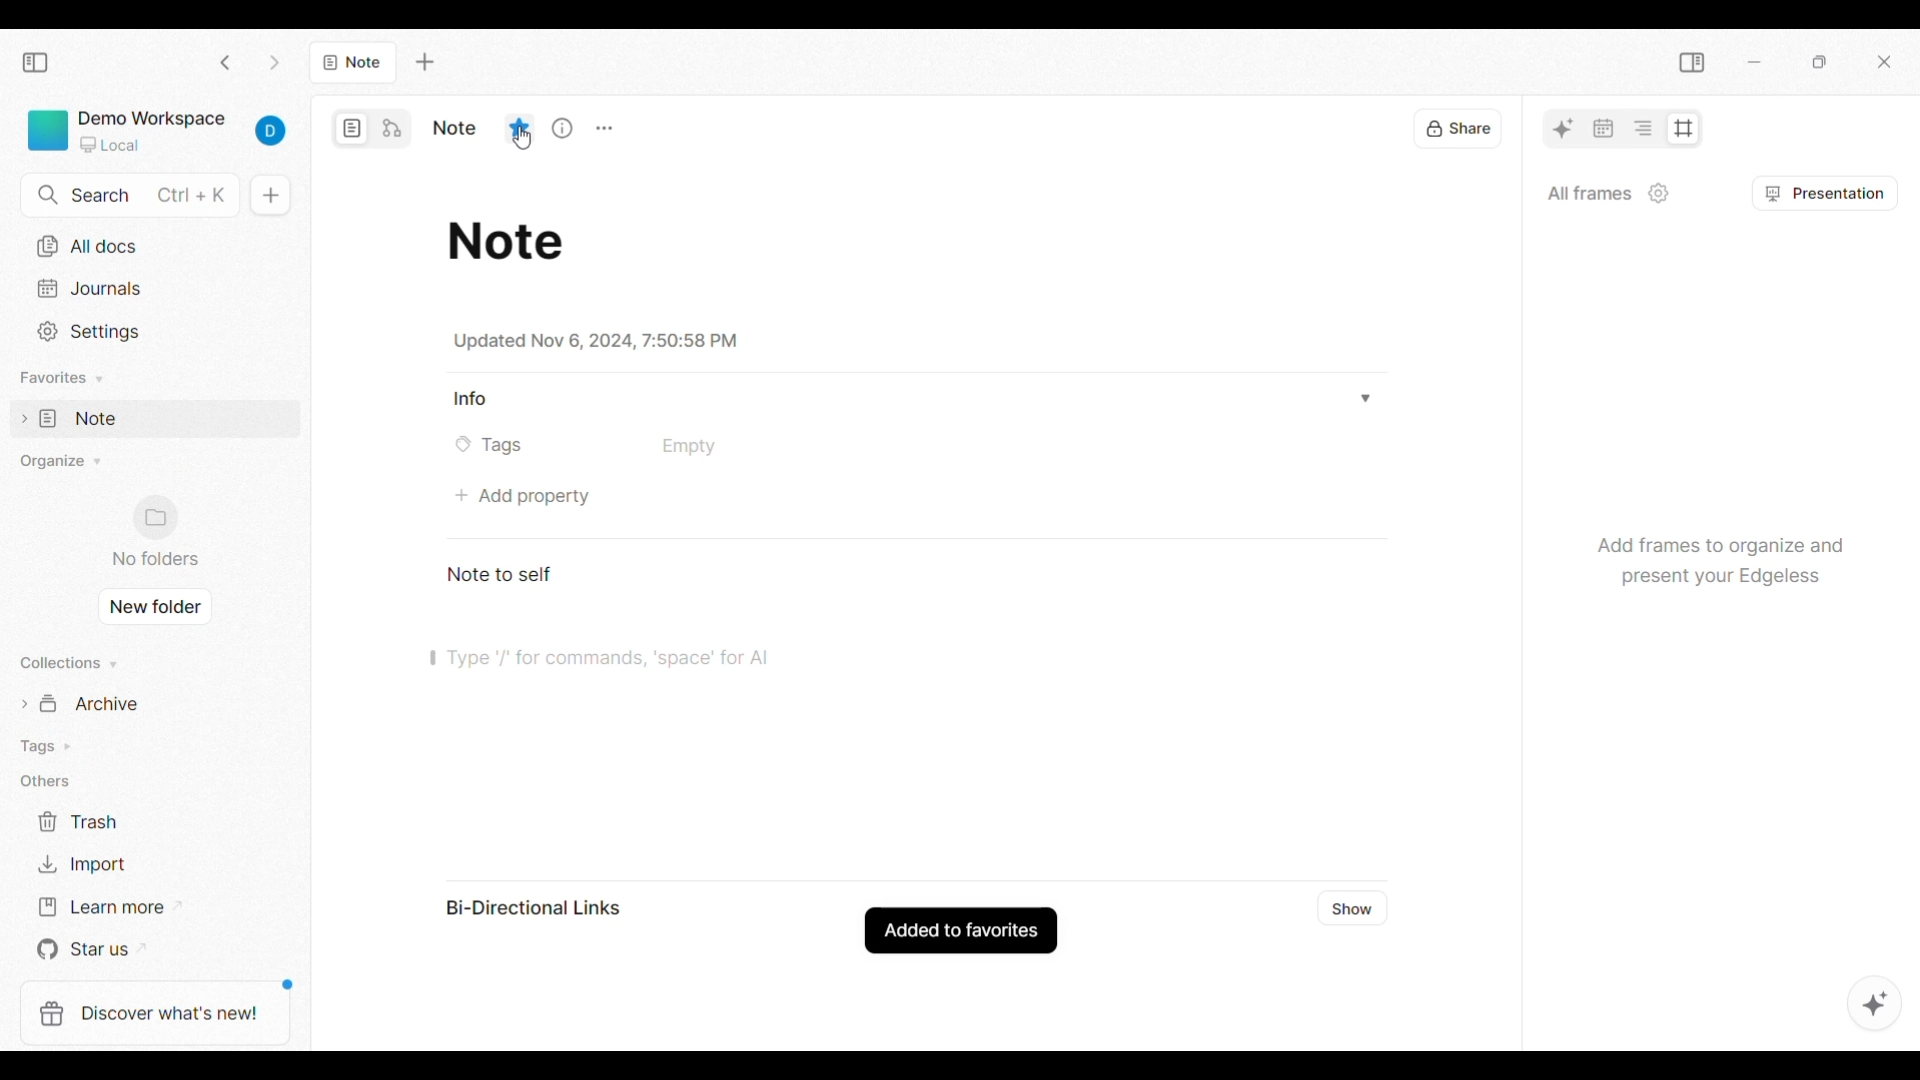 This screenshot has width=1920, height=1080. Describe the element at coordinates (153, 611) in the screenshot. I see `Click to add new folder` at that location.